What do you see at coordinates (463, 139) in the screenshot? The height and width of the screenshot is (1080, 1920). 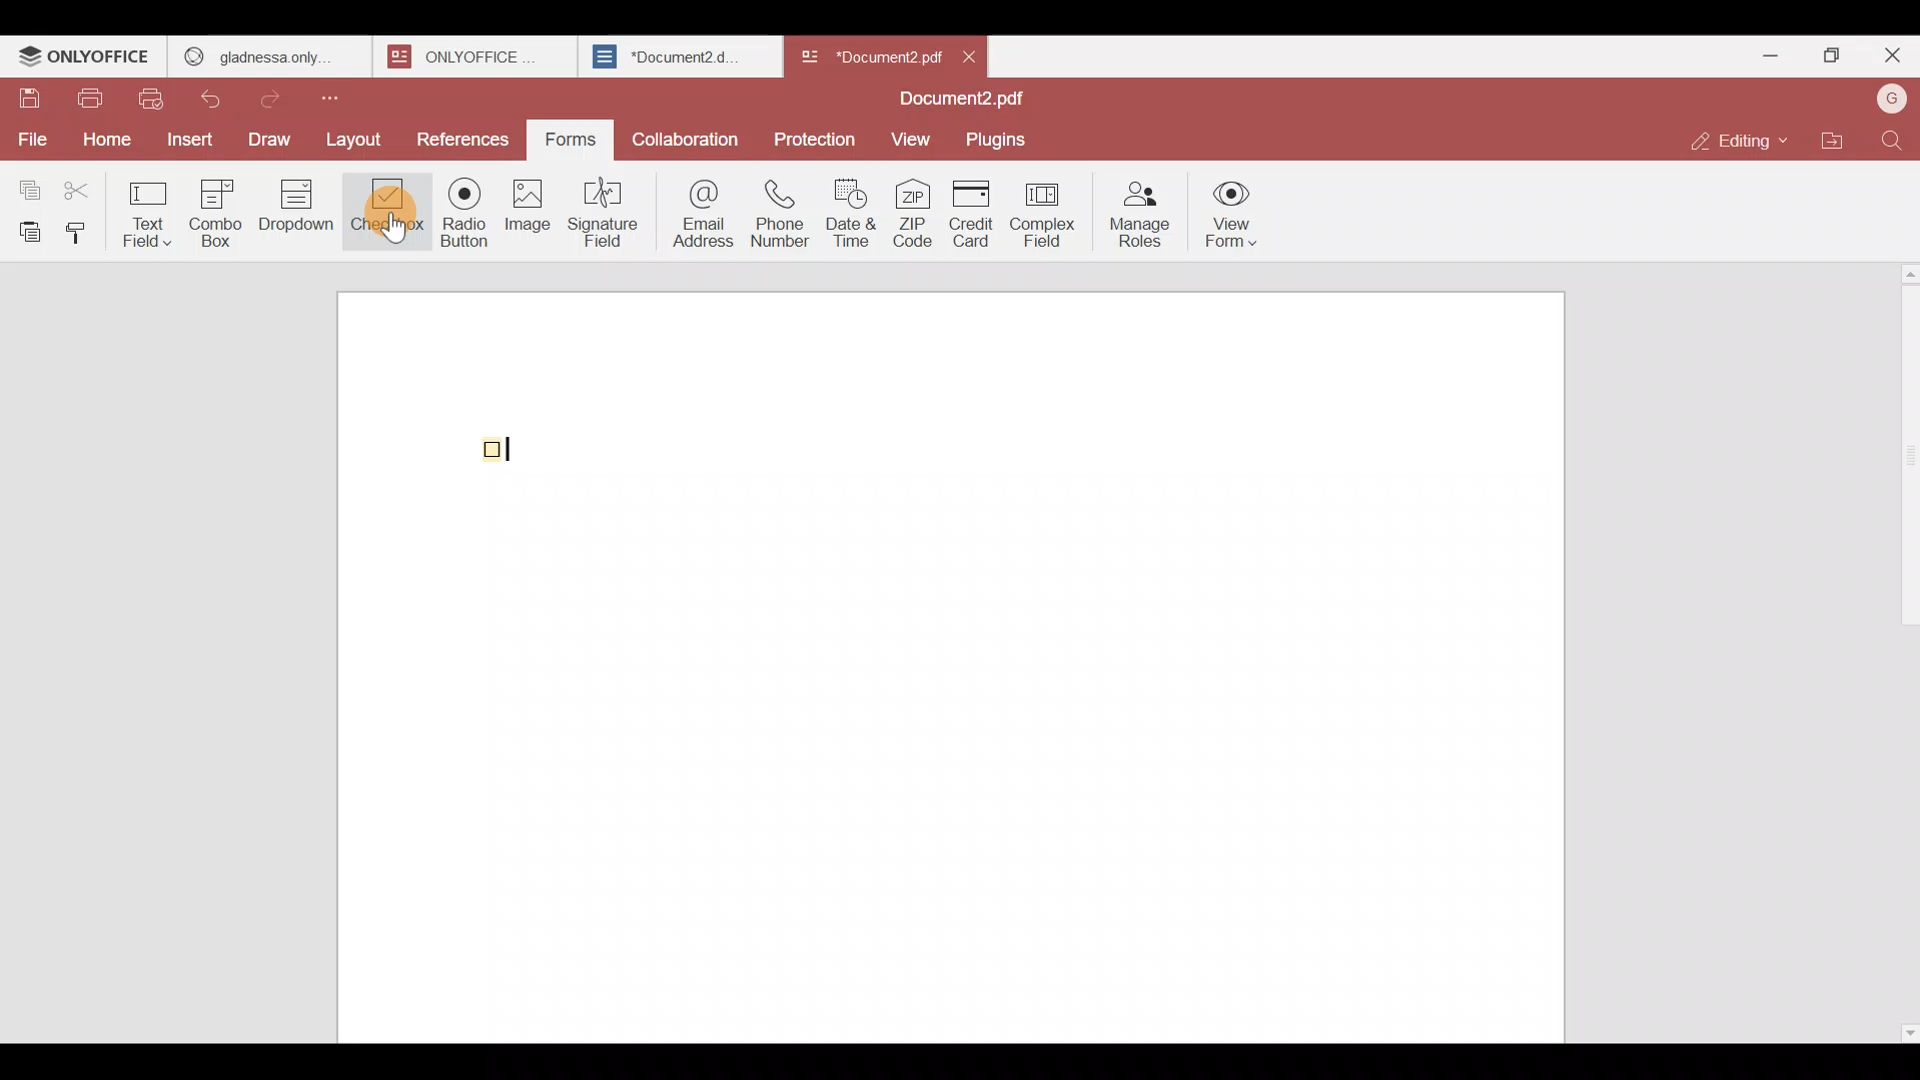 I see `References` at bounding box center [463, 139].